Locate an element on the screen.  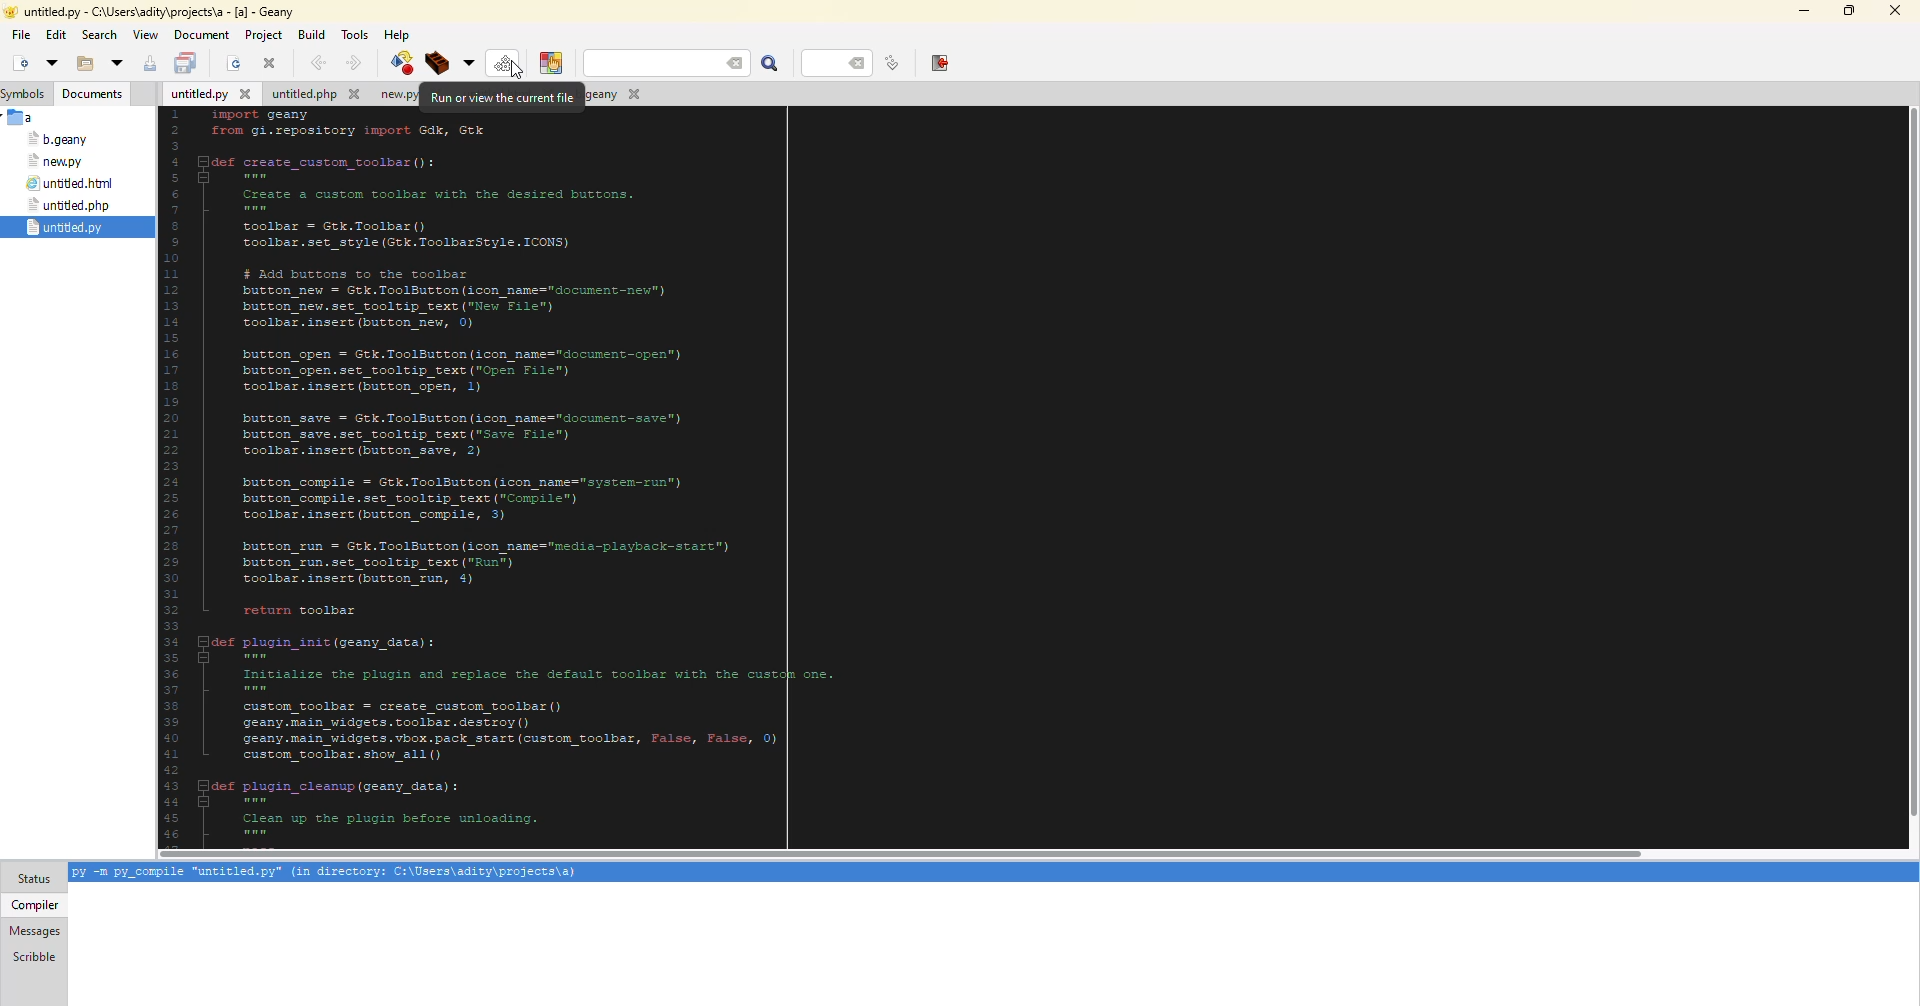
compiler is located at coordinates (37, 904).